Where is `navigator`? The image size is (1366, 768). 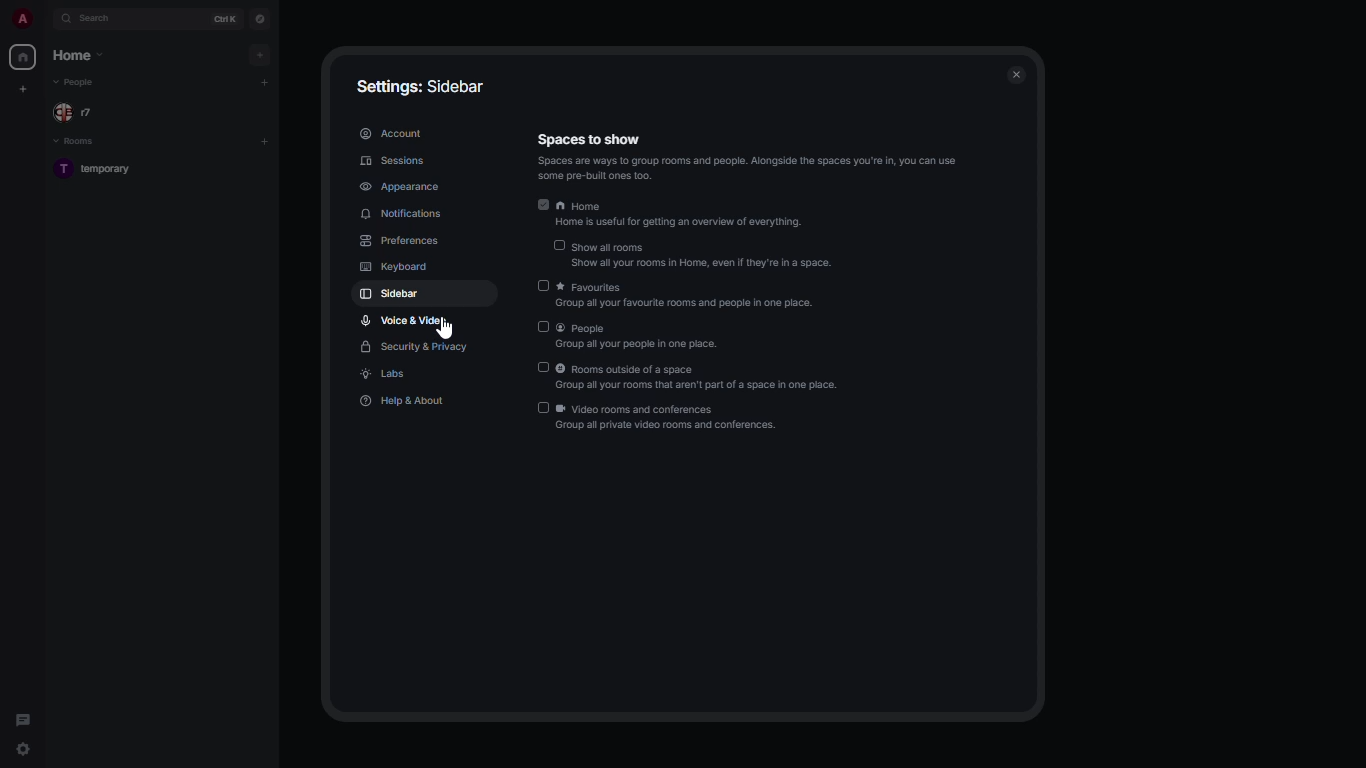 navigator is located at coordinates (259, 18).